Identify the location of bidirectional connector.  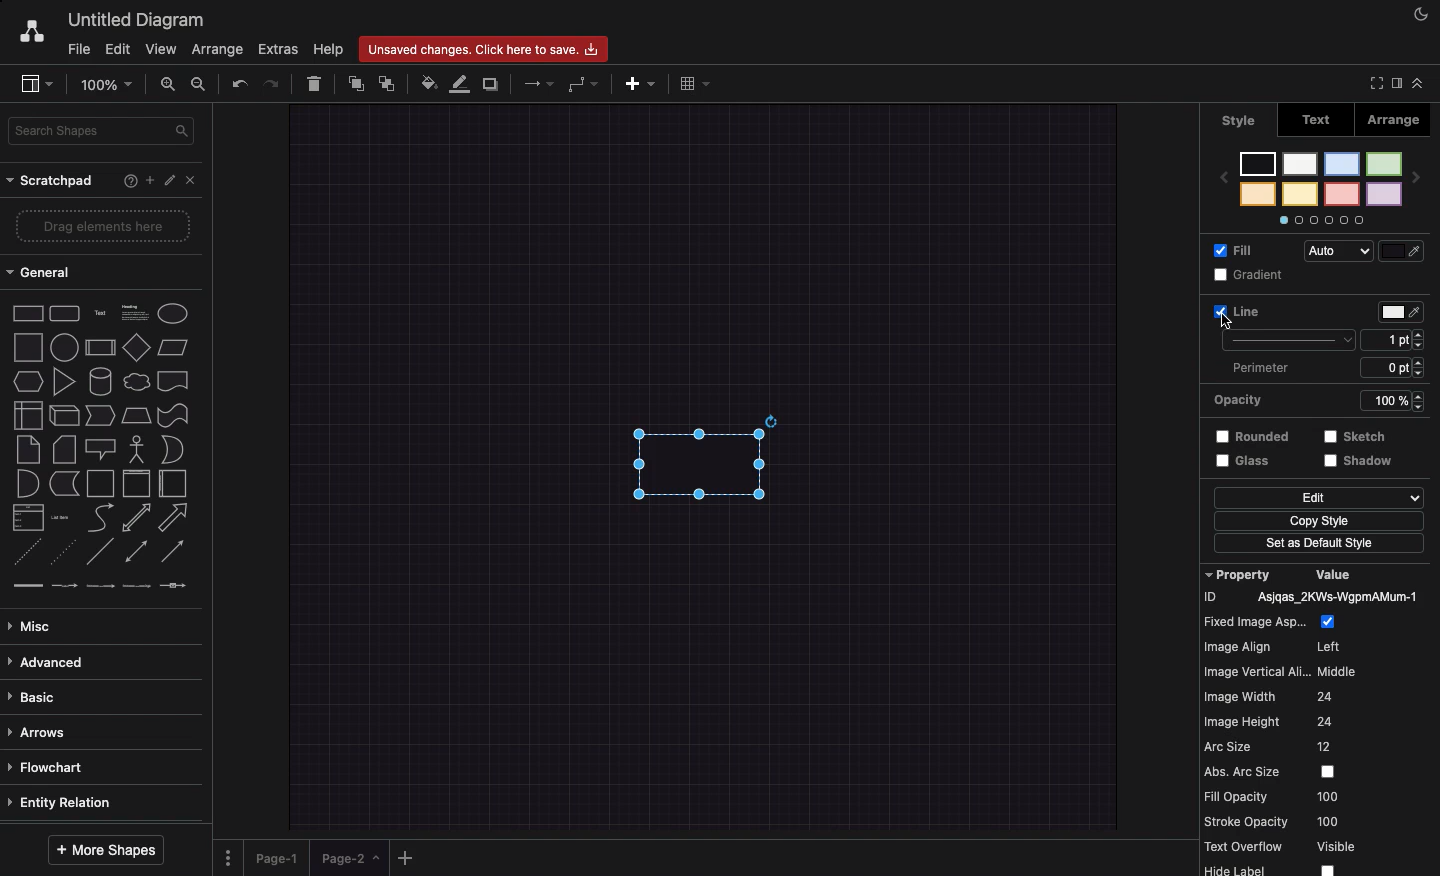
(135, 551).